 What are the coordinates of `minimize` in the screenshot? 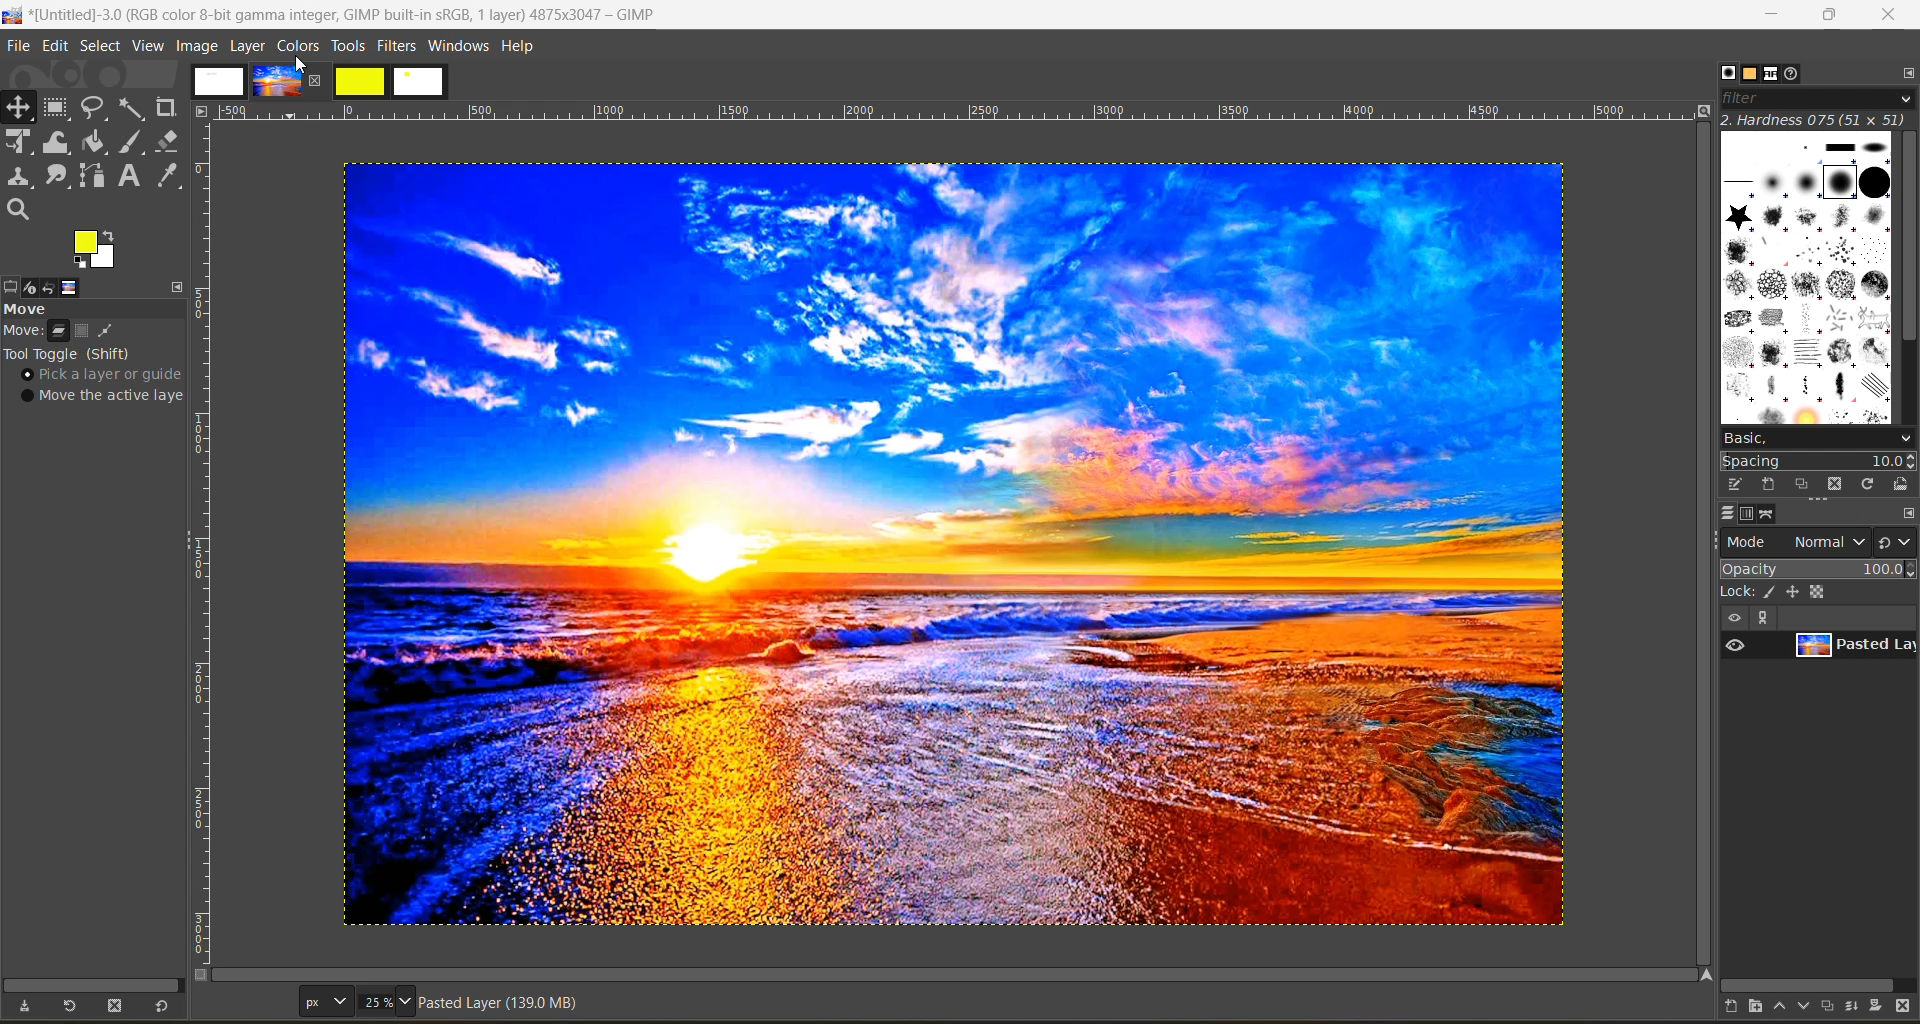 It's located at (1769, 15).